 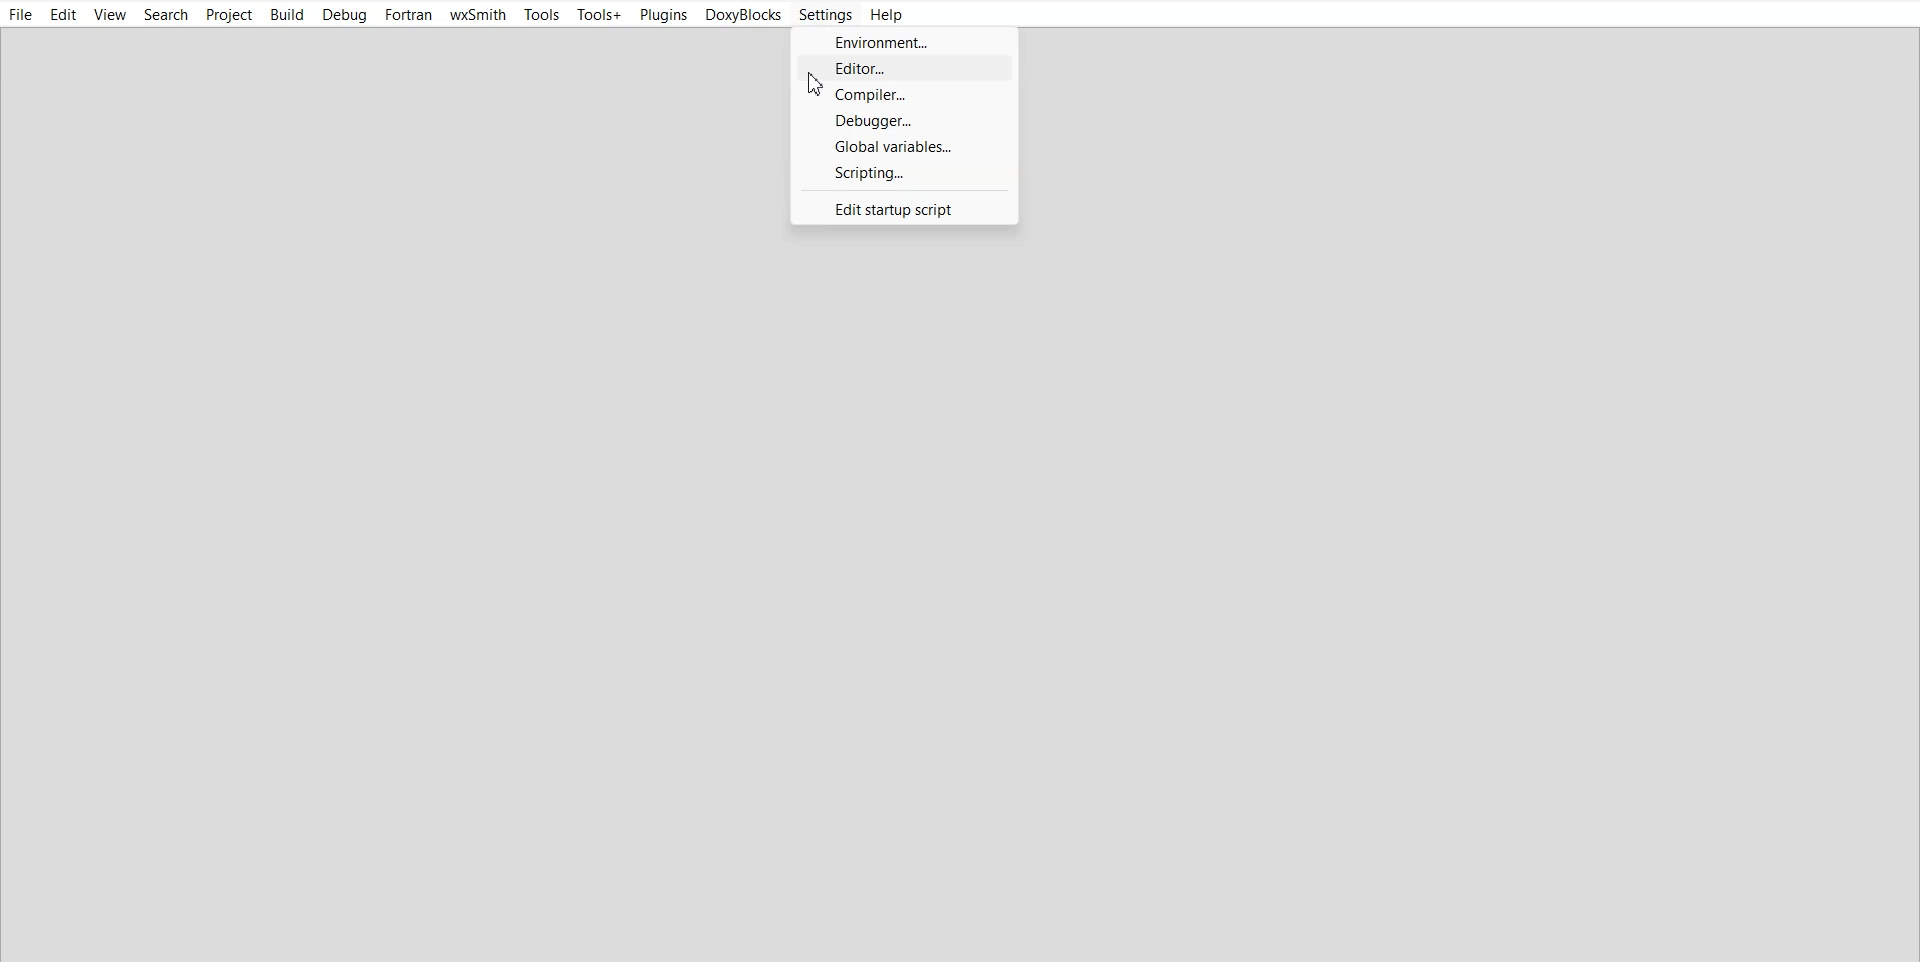 I want to click on Debug, so click(x=344, y=15).